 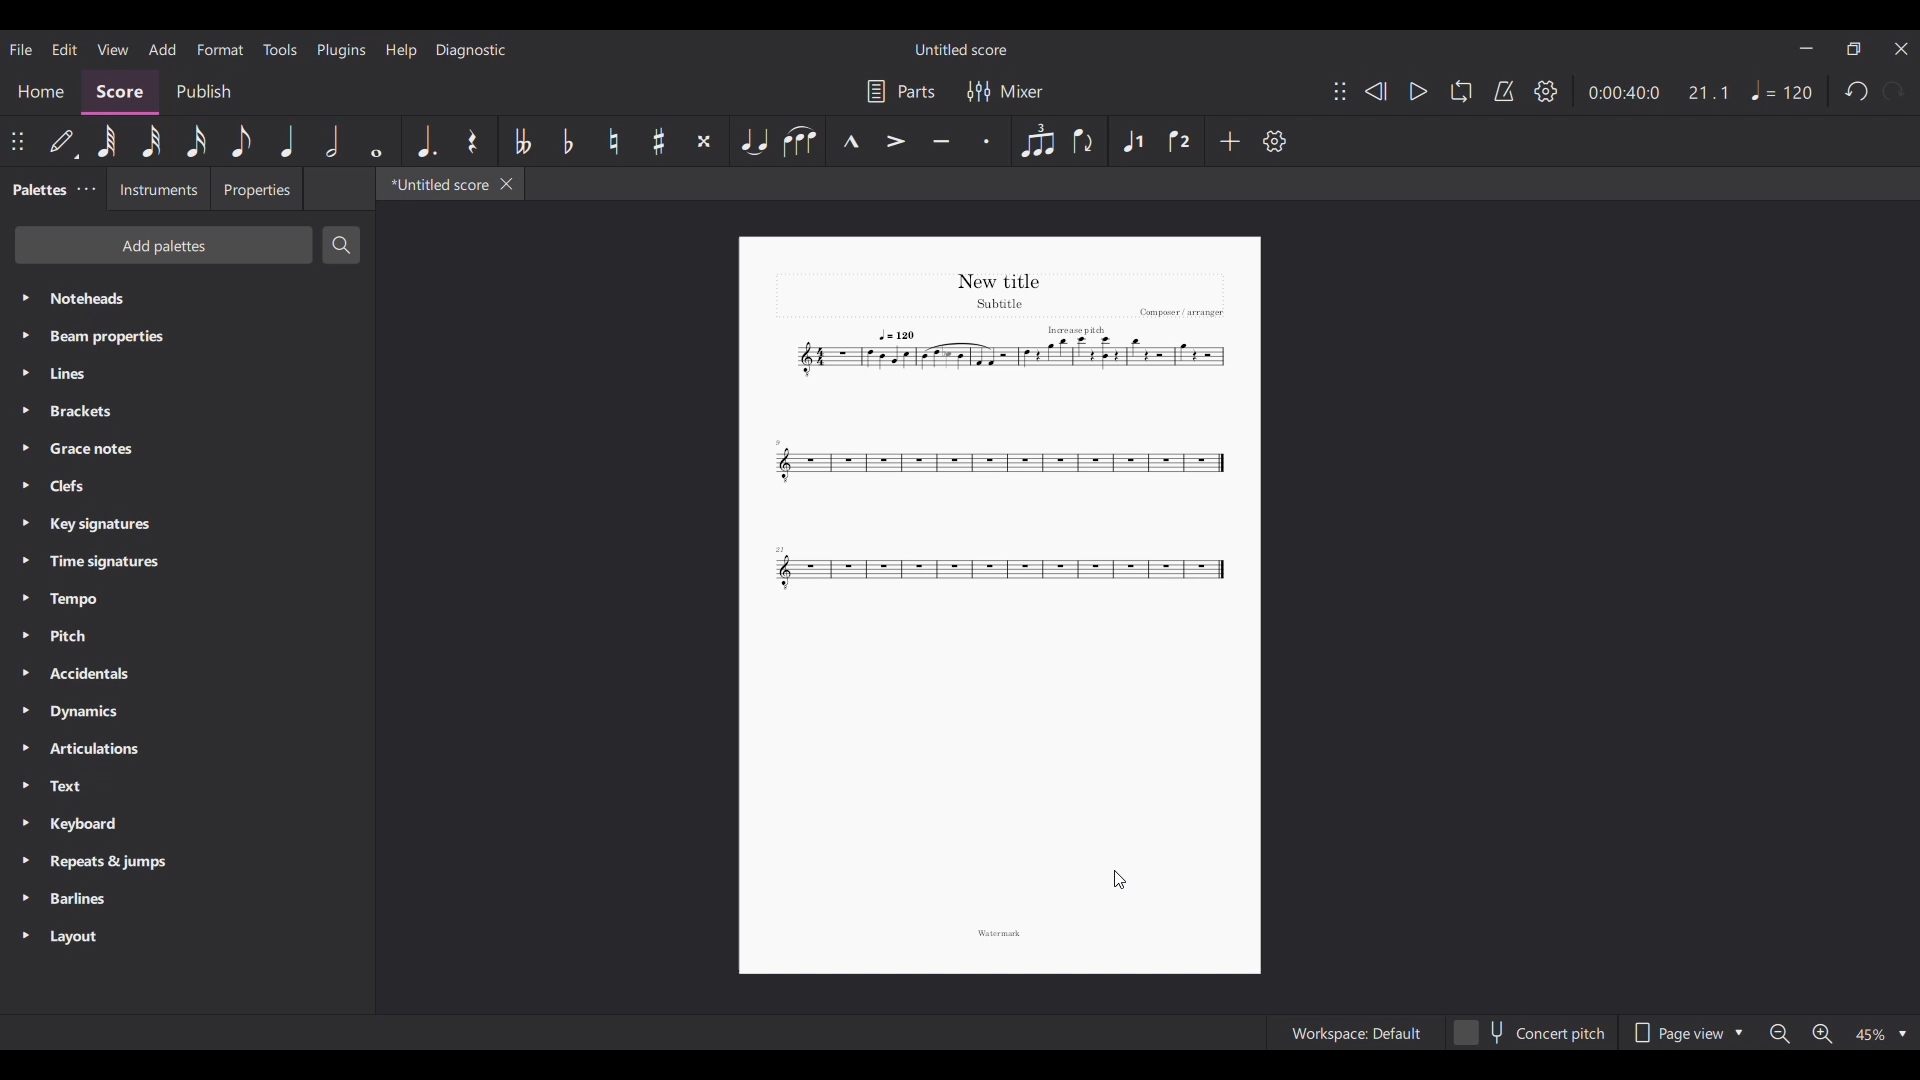 I want to click on Half note, so click(x=332, y=141).